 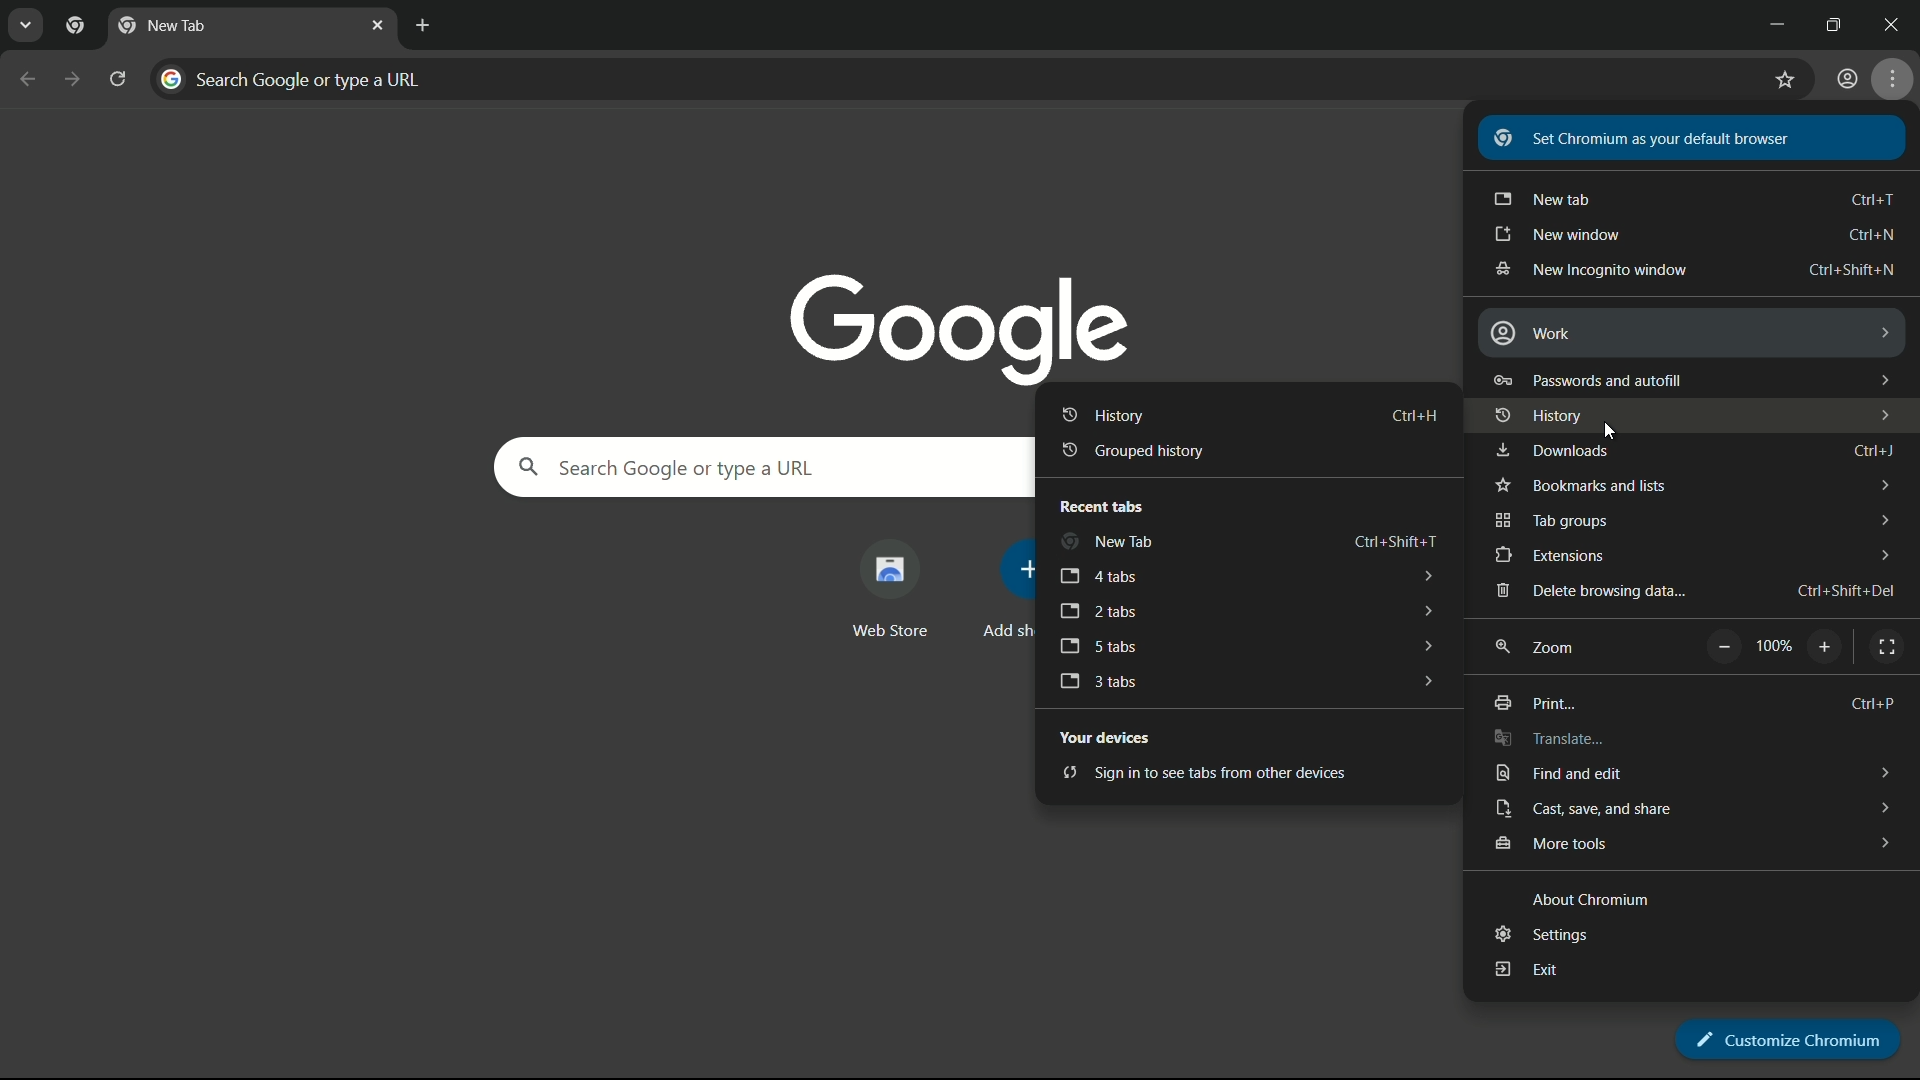 What do you see at coordinates (1549, 523) in the screenshot?
I see `tab groups` at bounding box center [1549, 523].